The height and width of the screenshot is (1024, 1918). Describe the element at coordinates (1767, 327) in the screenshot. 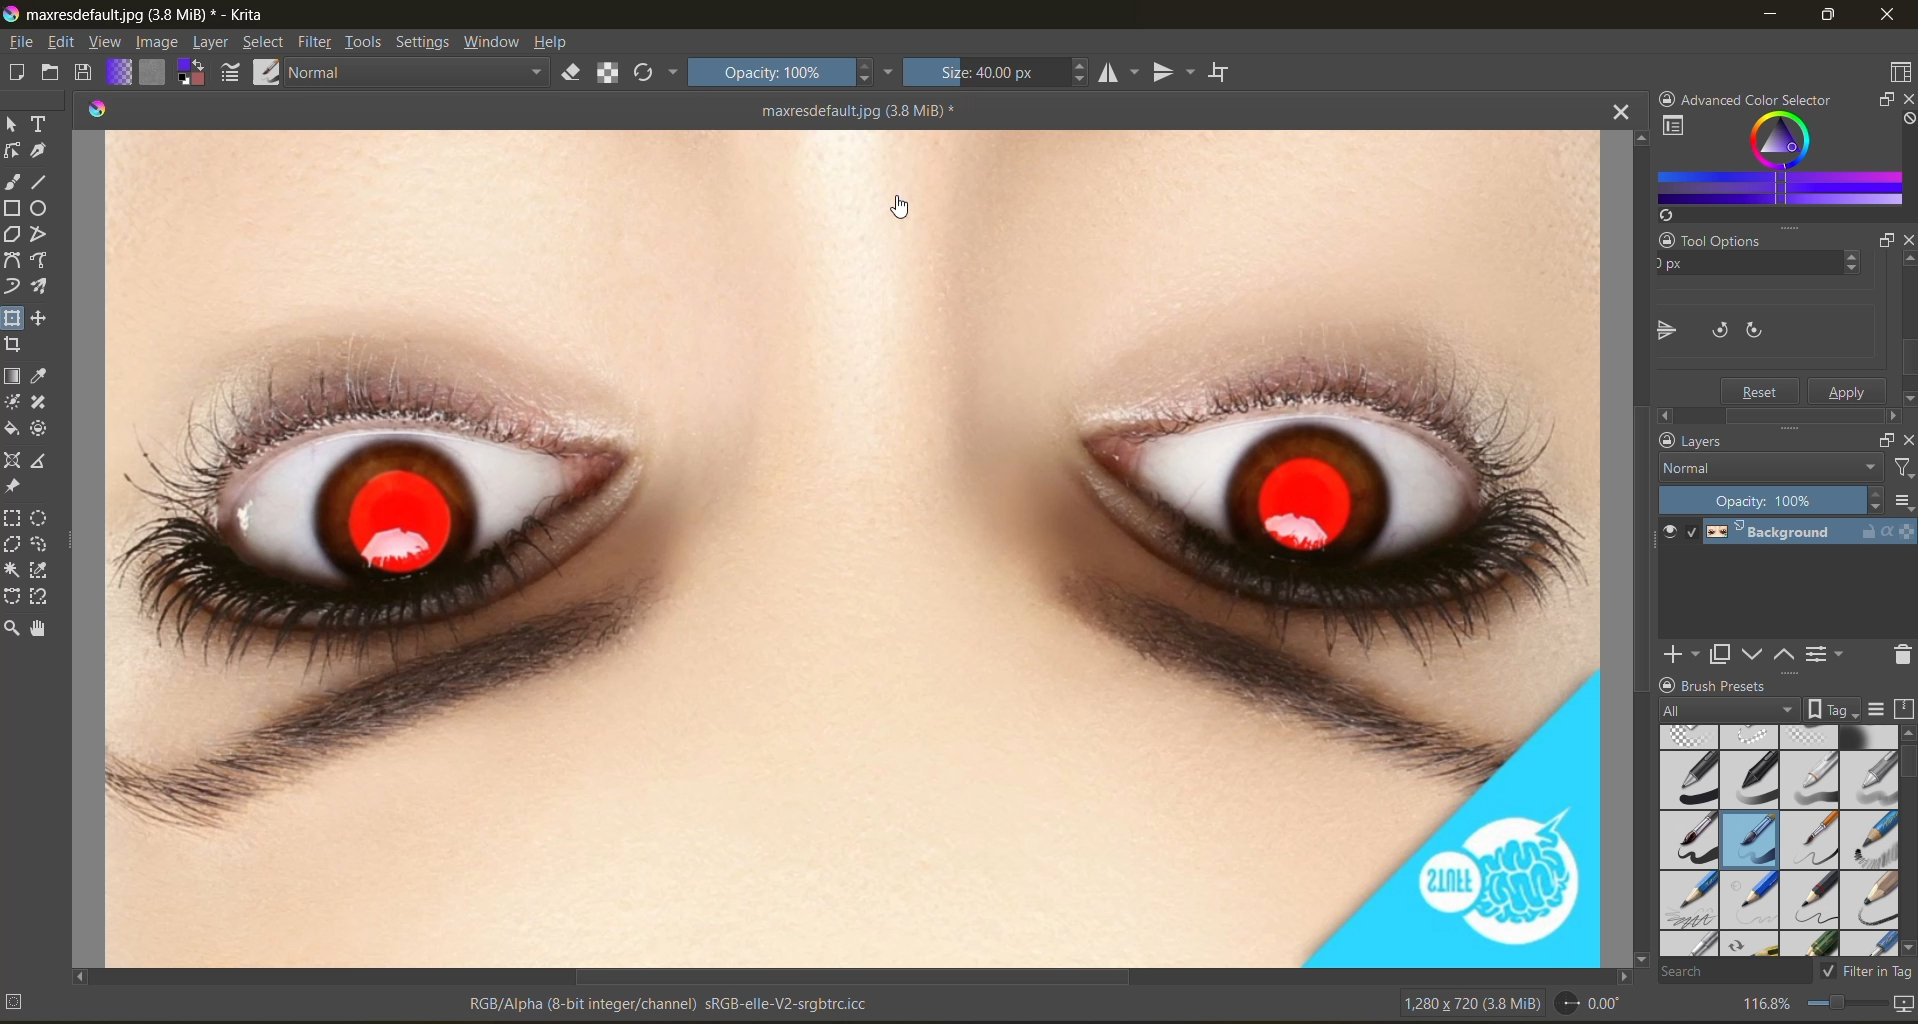

I see `rotate counter clockwise` at that location.